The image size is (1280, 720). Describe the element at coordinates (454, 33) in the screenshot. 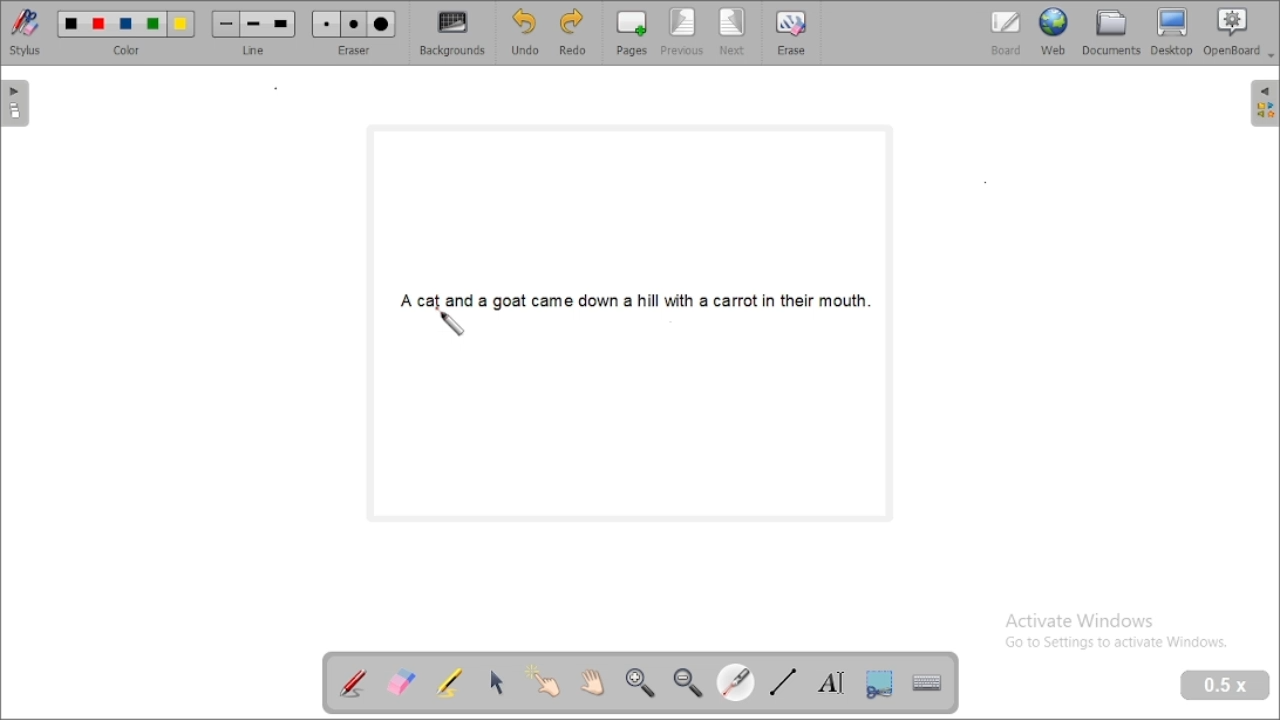

I see `backgrounds` at that location.